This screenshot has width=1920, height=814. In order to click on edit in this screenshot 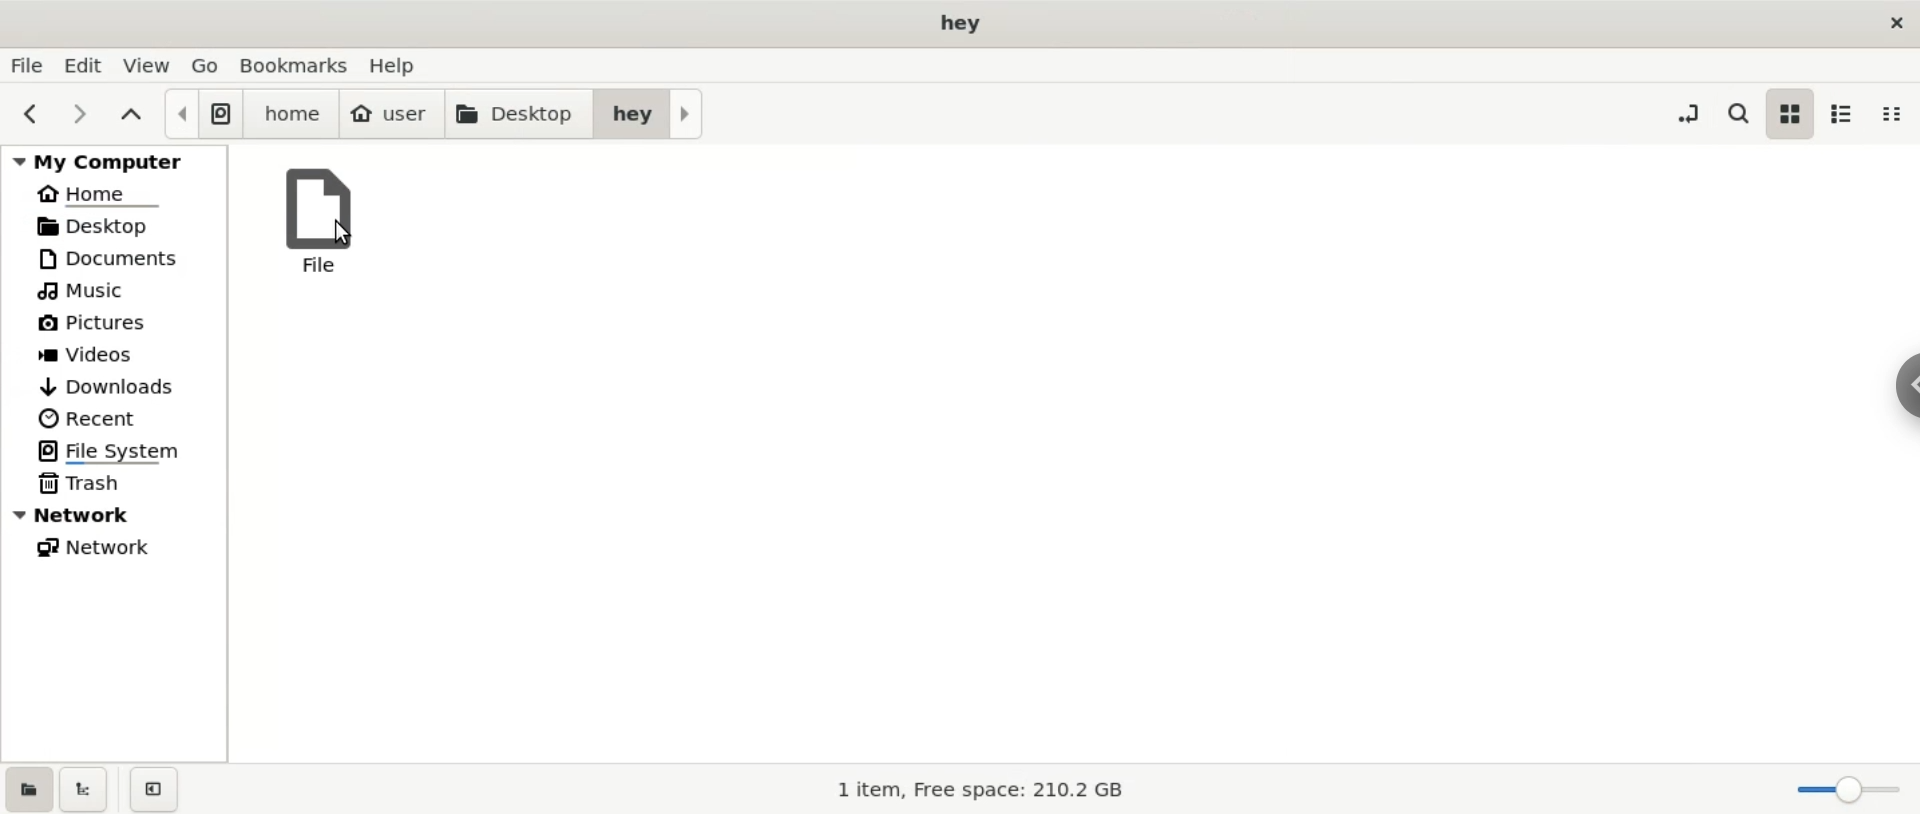, I will do `click(90, 65)`.